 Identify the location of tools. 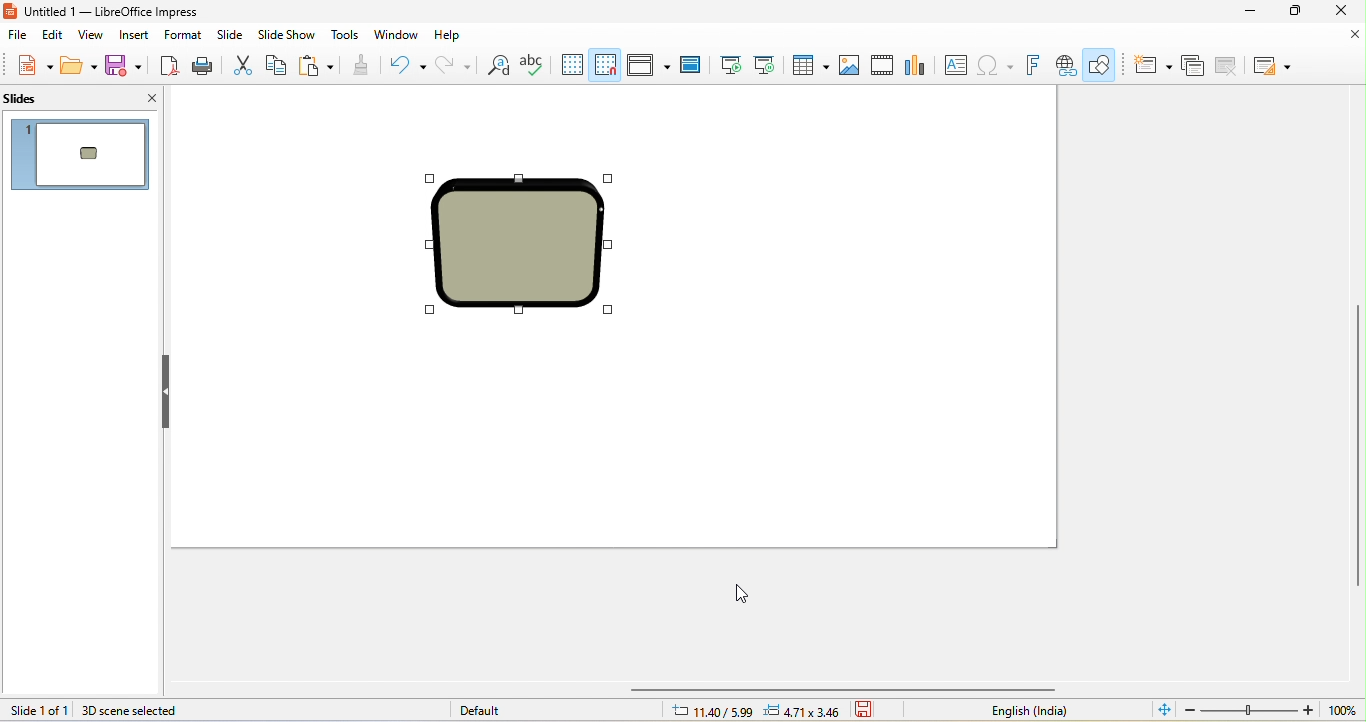
(345, 36).